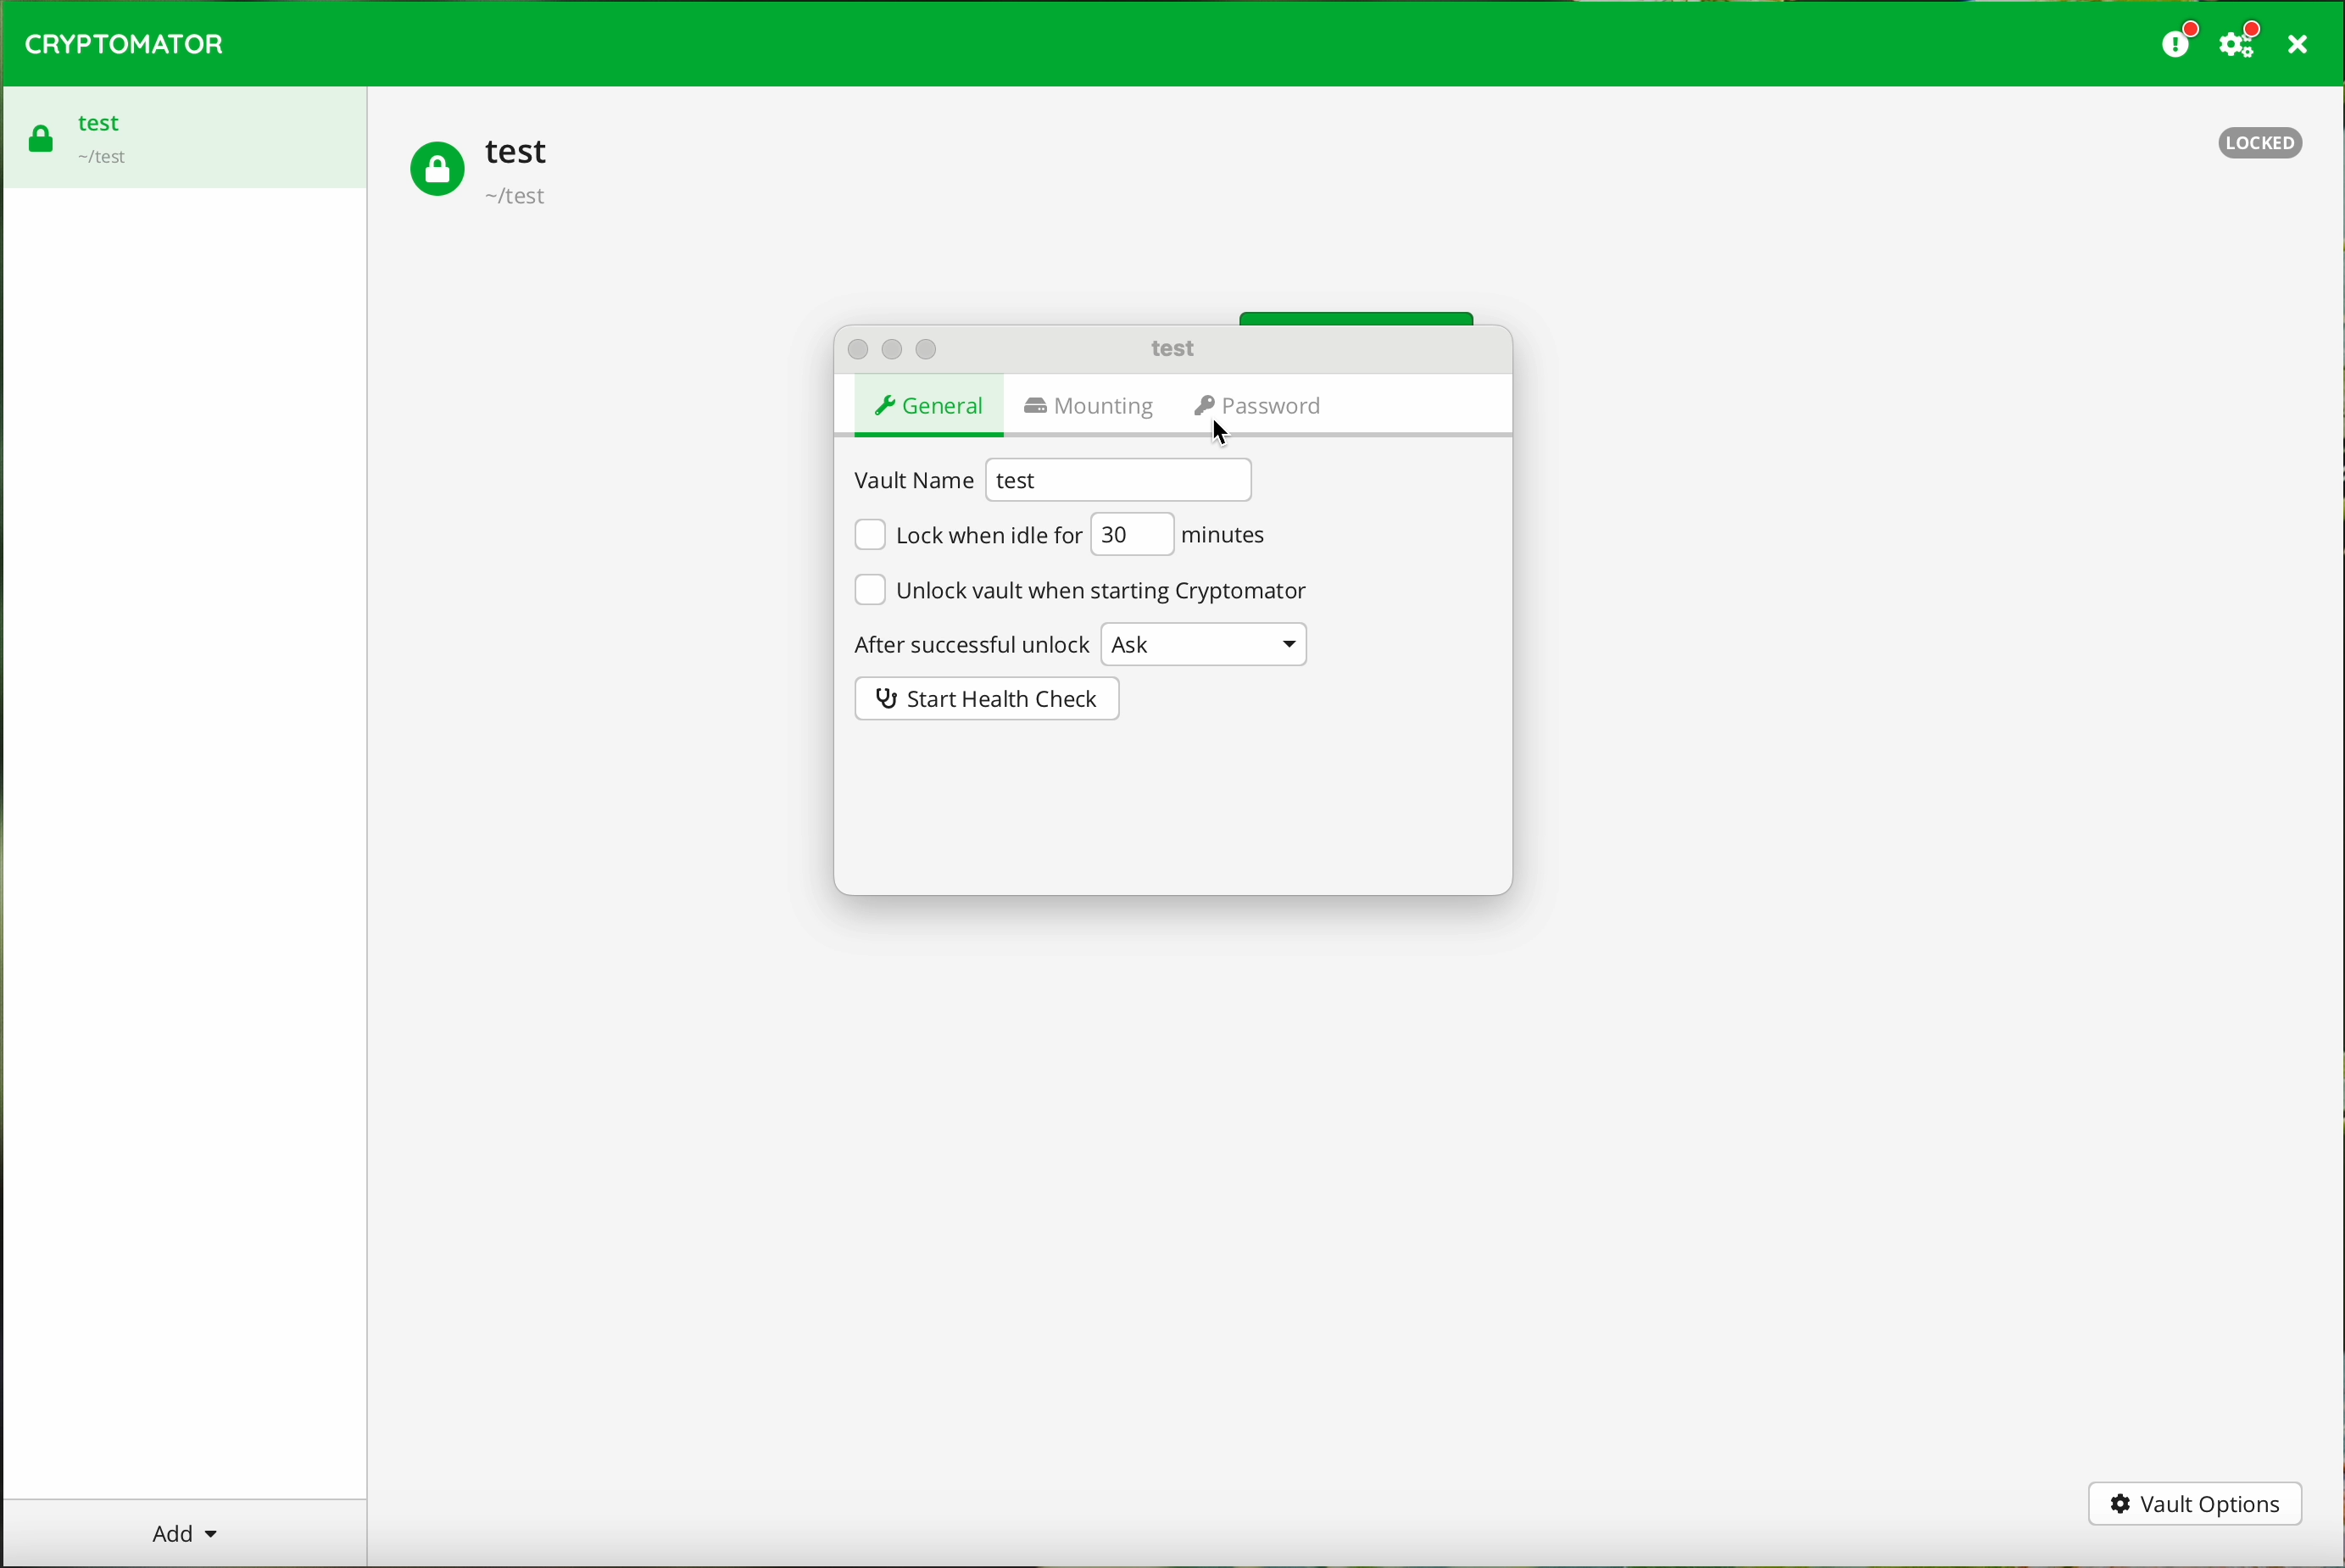  What do you see at coordinates (1131, 533) in the screenshot?
I see `30 ` at bounding box center [1131, 533].